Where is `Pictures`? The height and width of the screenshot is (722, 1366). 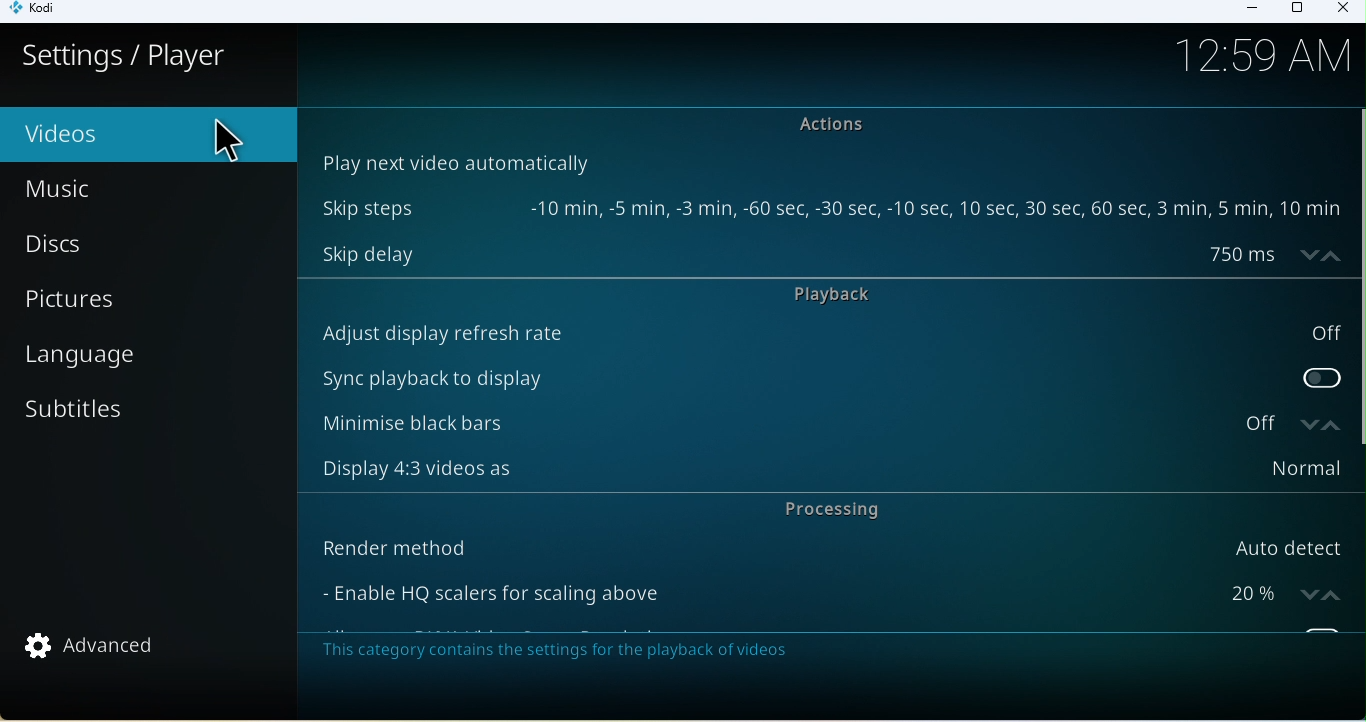
Pictures is located at coordinates (152, 300).